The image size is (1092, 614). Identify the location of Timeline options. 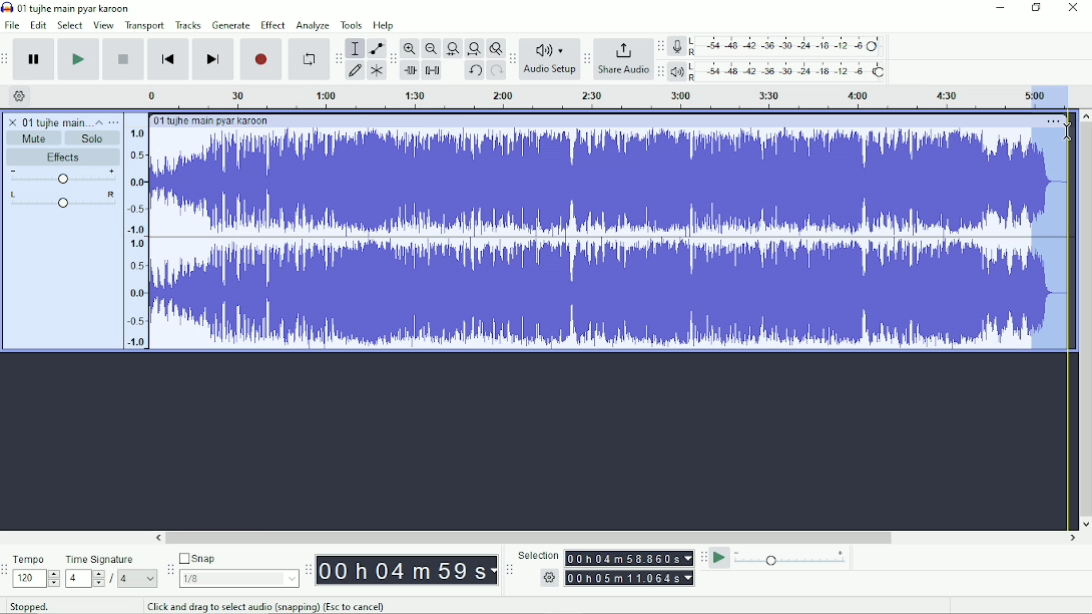
(20, 95).